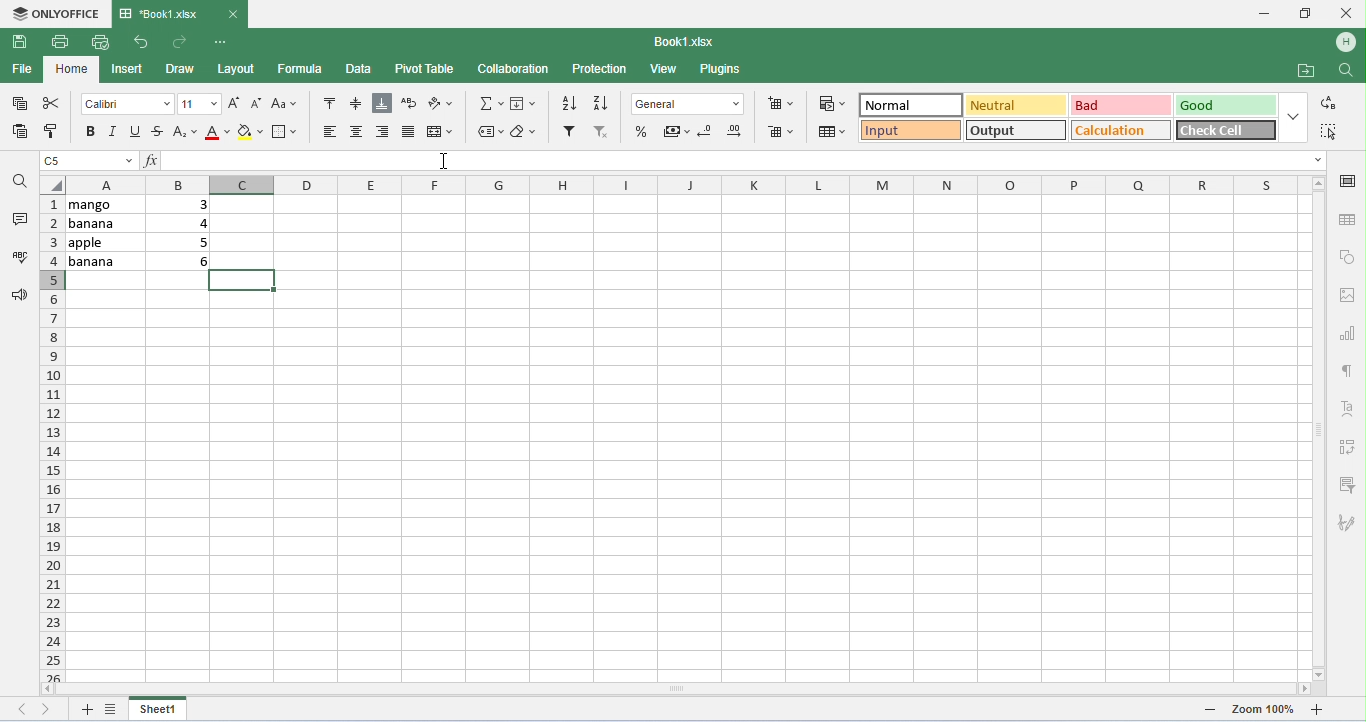 The height and width of the screenshot is (722, 1366). What do you see at coordinates (283, 104) in the screenshot?
I see `change case` at bounding box center [283, 104].